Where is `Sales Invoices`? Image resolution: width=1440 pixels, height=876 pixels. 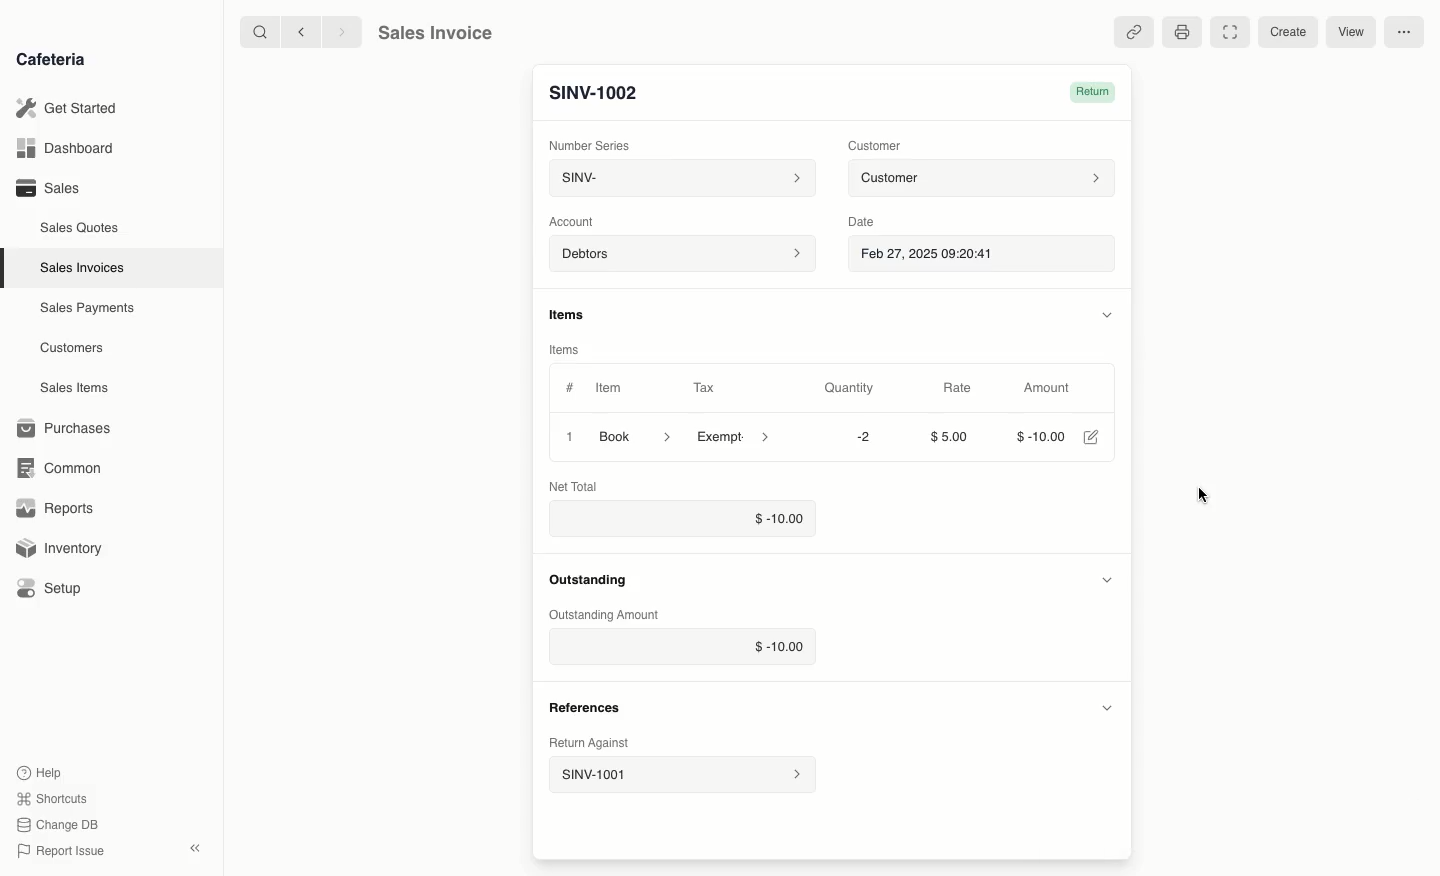
Sales Invoices is located at coordinates (82, 269).